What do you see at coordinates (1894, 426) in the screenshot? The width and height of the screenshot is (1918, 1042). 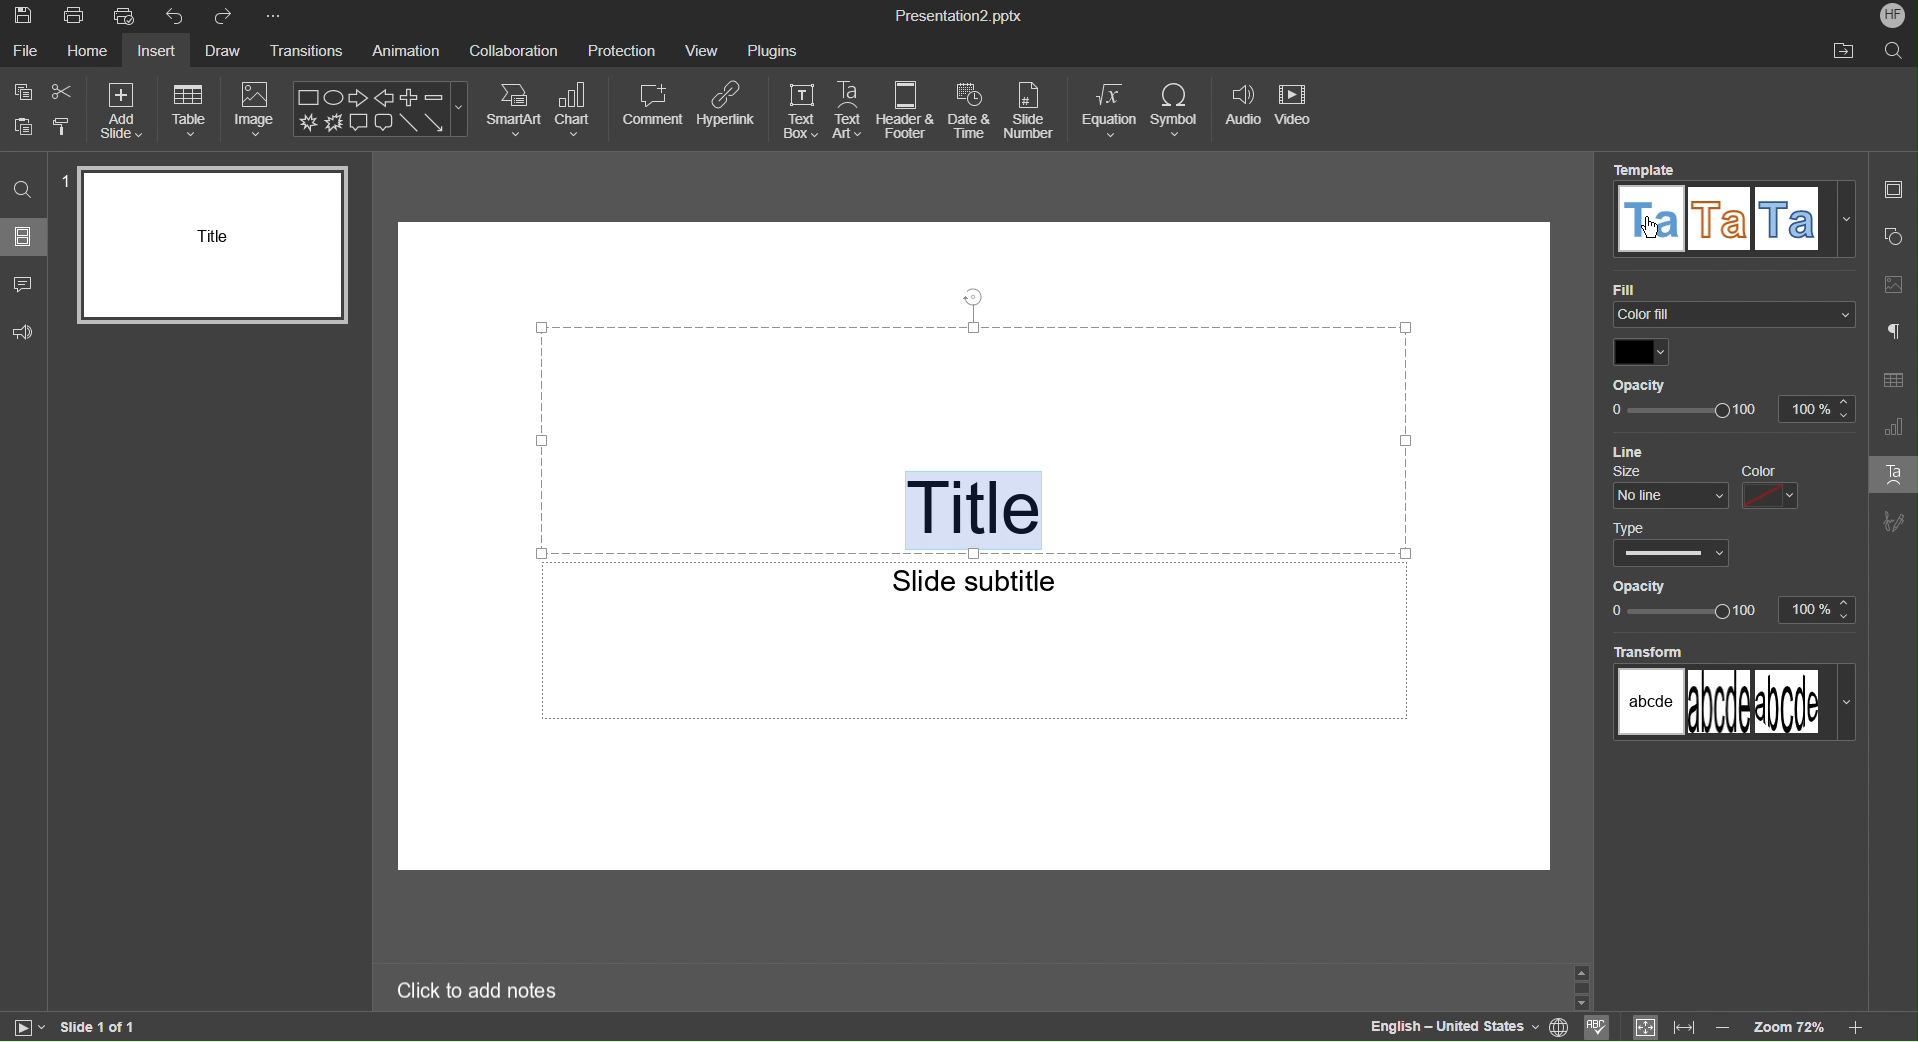 I see `Graph Settings` at bounding box center [1894, 426].